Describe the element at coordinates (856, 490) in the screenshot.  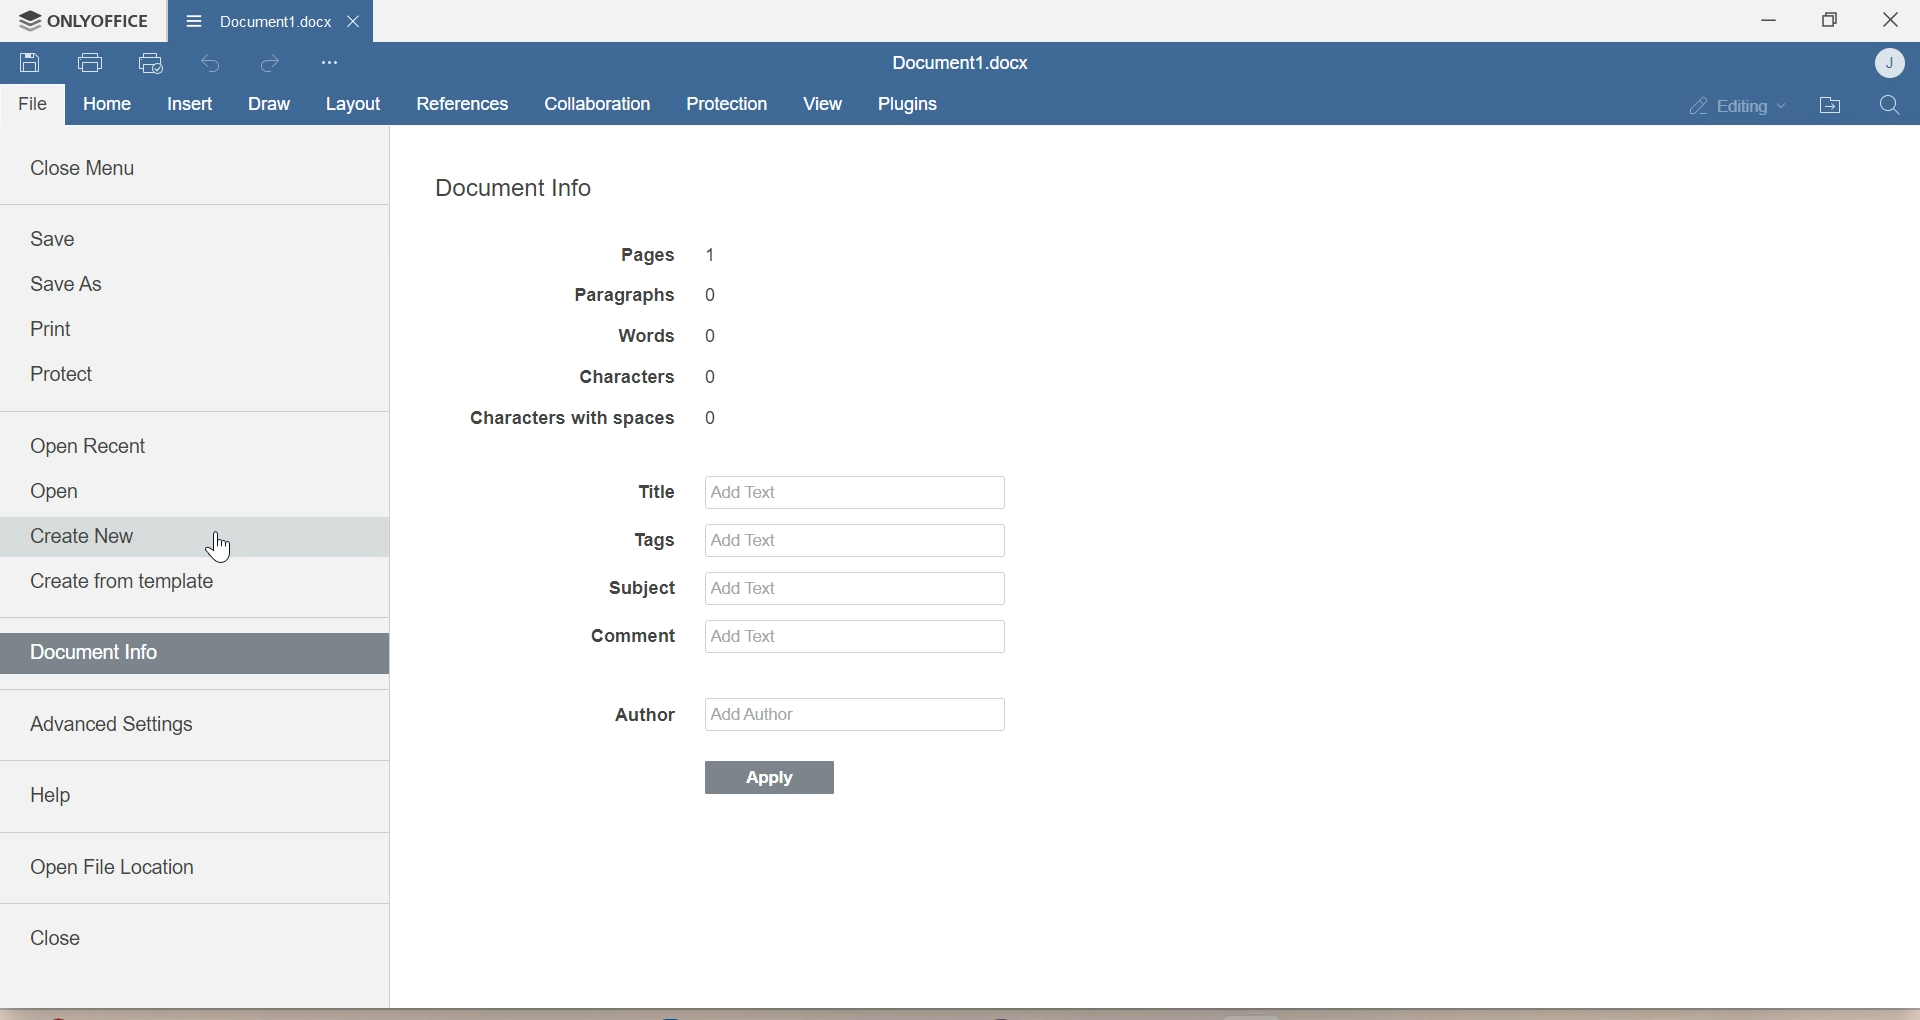
I see `Add text` at that location.